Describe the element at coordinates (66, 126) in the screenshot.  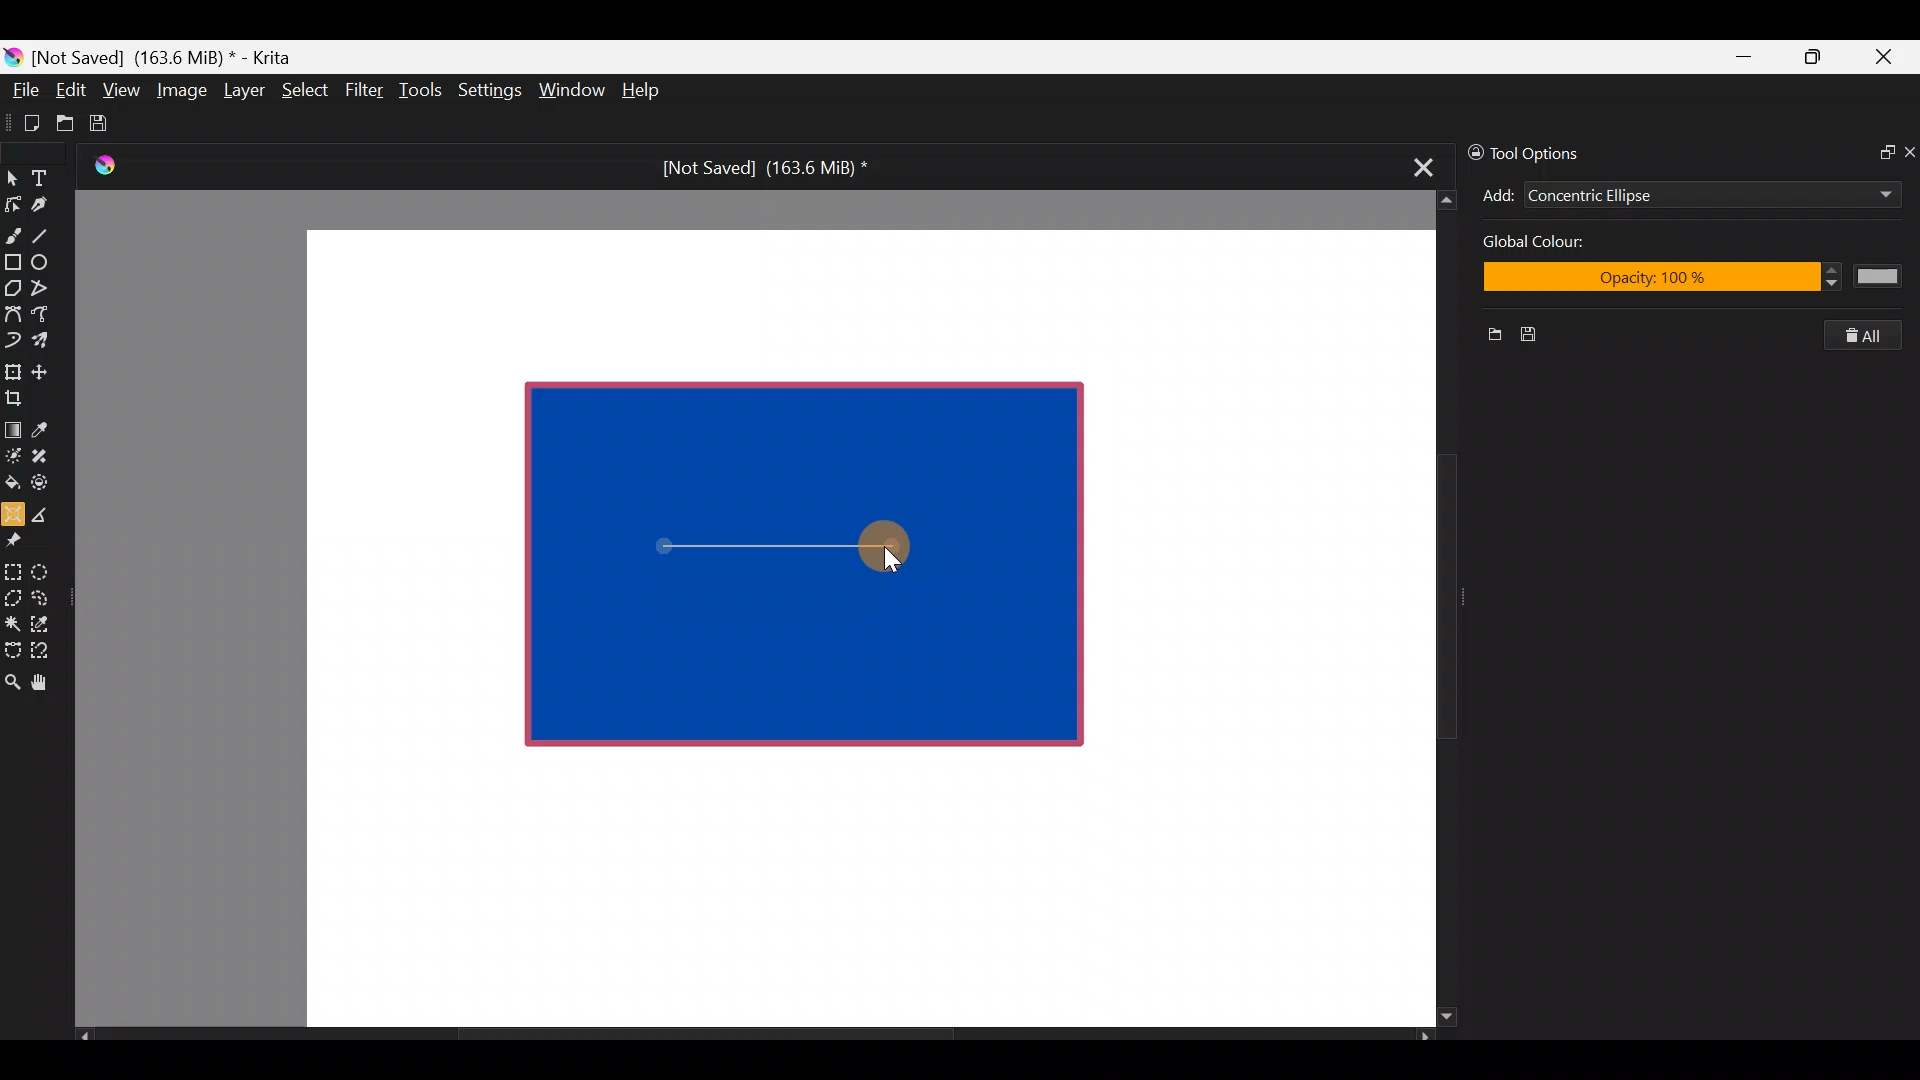
I see `Open an existing document` at that location.